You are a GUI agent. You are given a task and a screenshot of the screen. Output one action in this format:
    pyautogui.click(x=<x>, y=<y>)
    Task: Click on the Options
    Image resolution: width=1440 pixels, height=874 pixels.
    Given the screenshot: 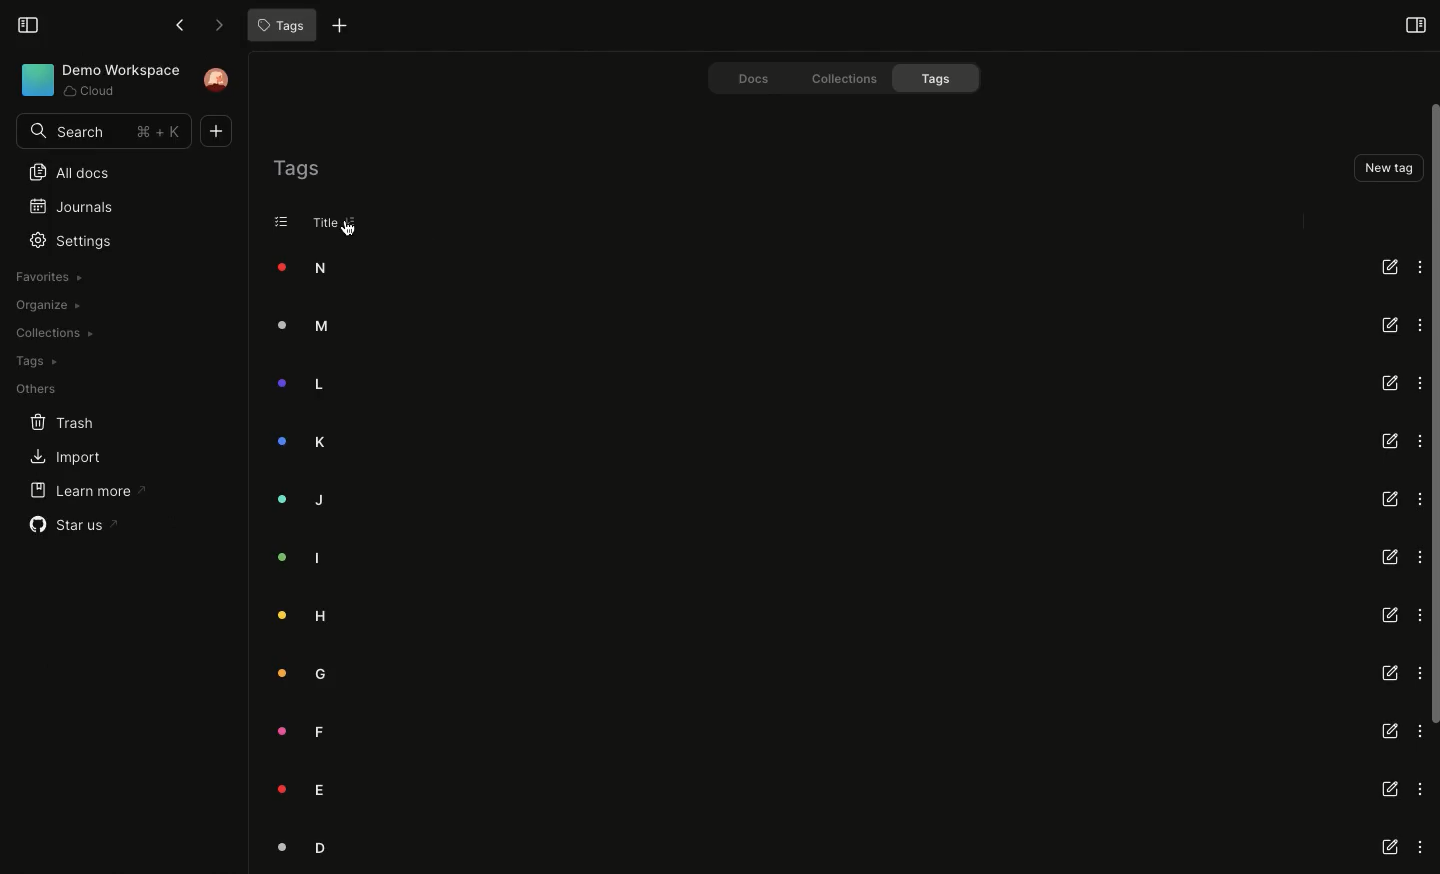 What is the action you would take?
    pyautogui.click(x=1418, y=673)
    